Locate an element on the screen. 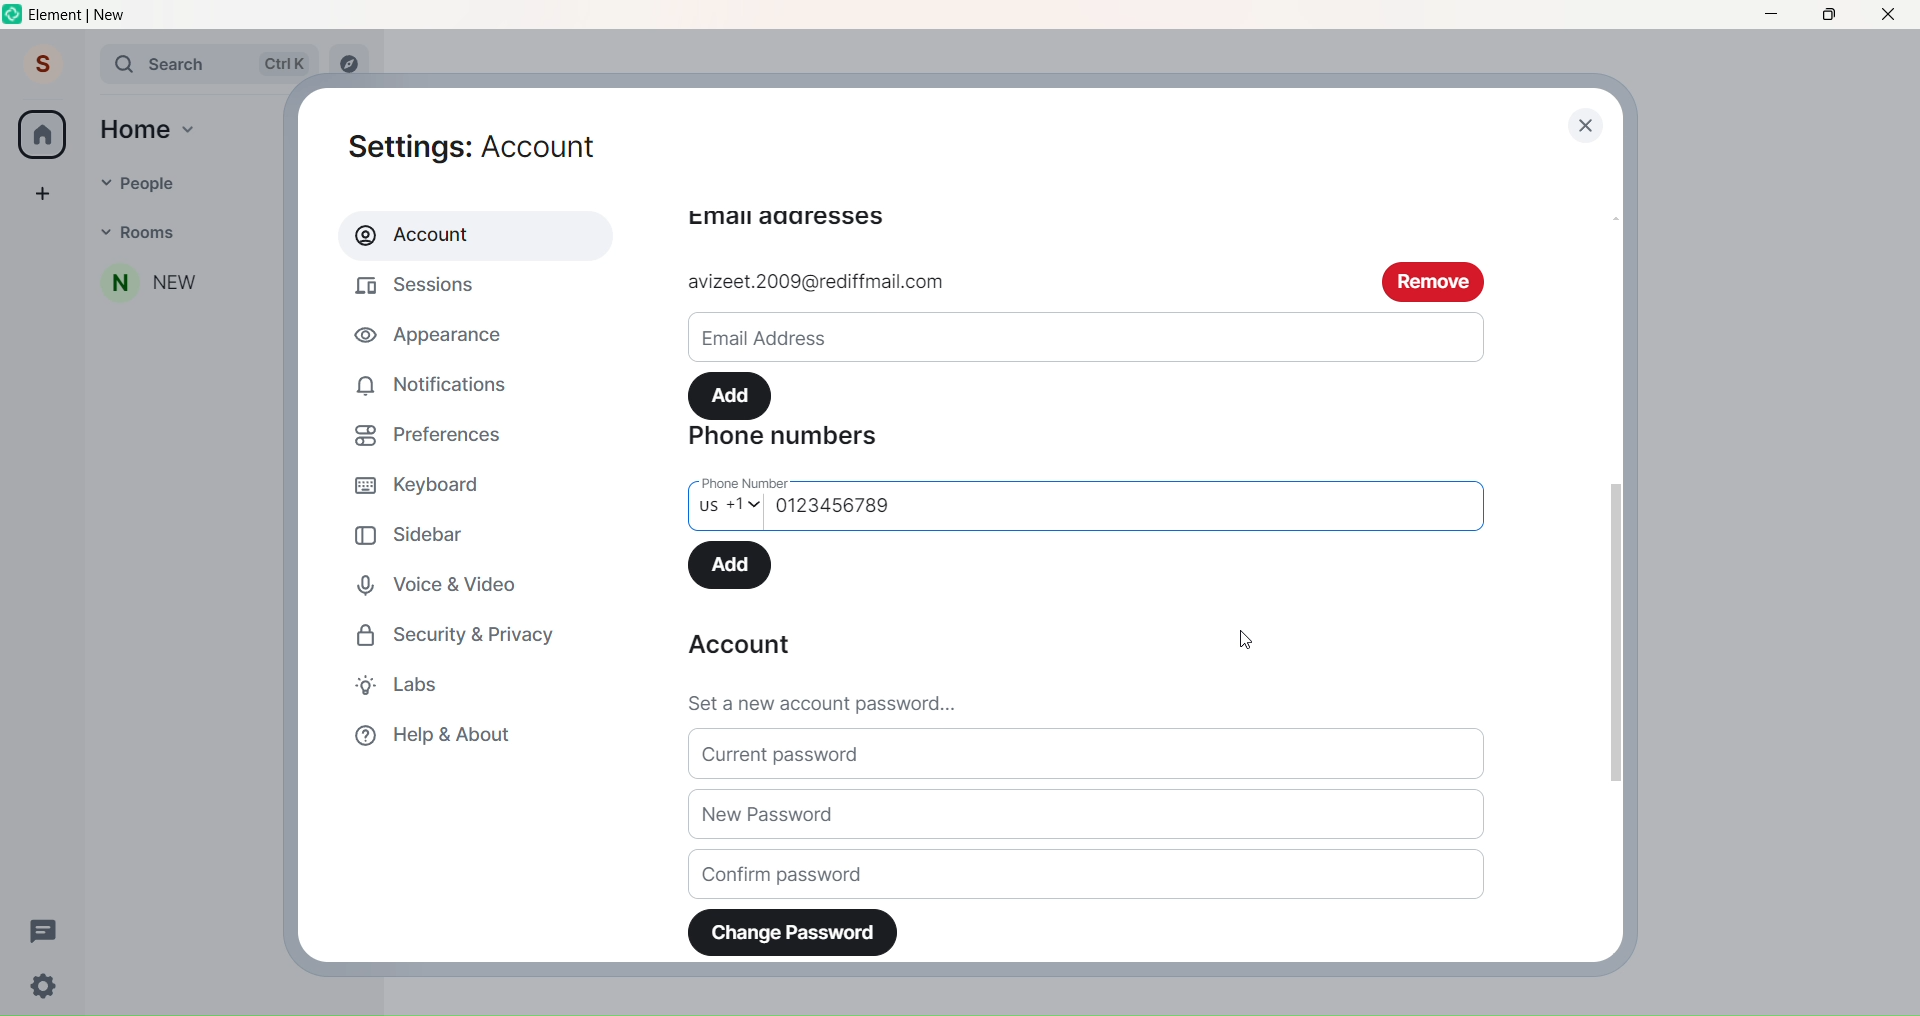 This screenshot has width=1920, height=1016. email adressess is located at coordinates (786, 217).